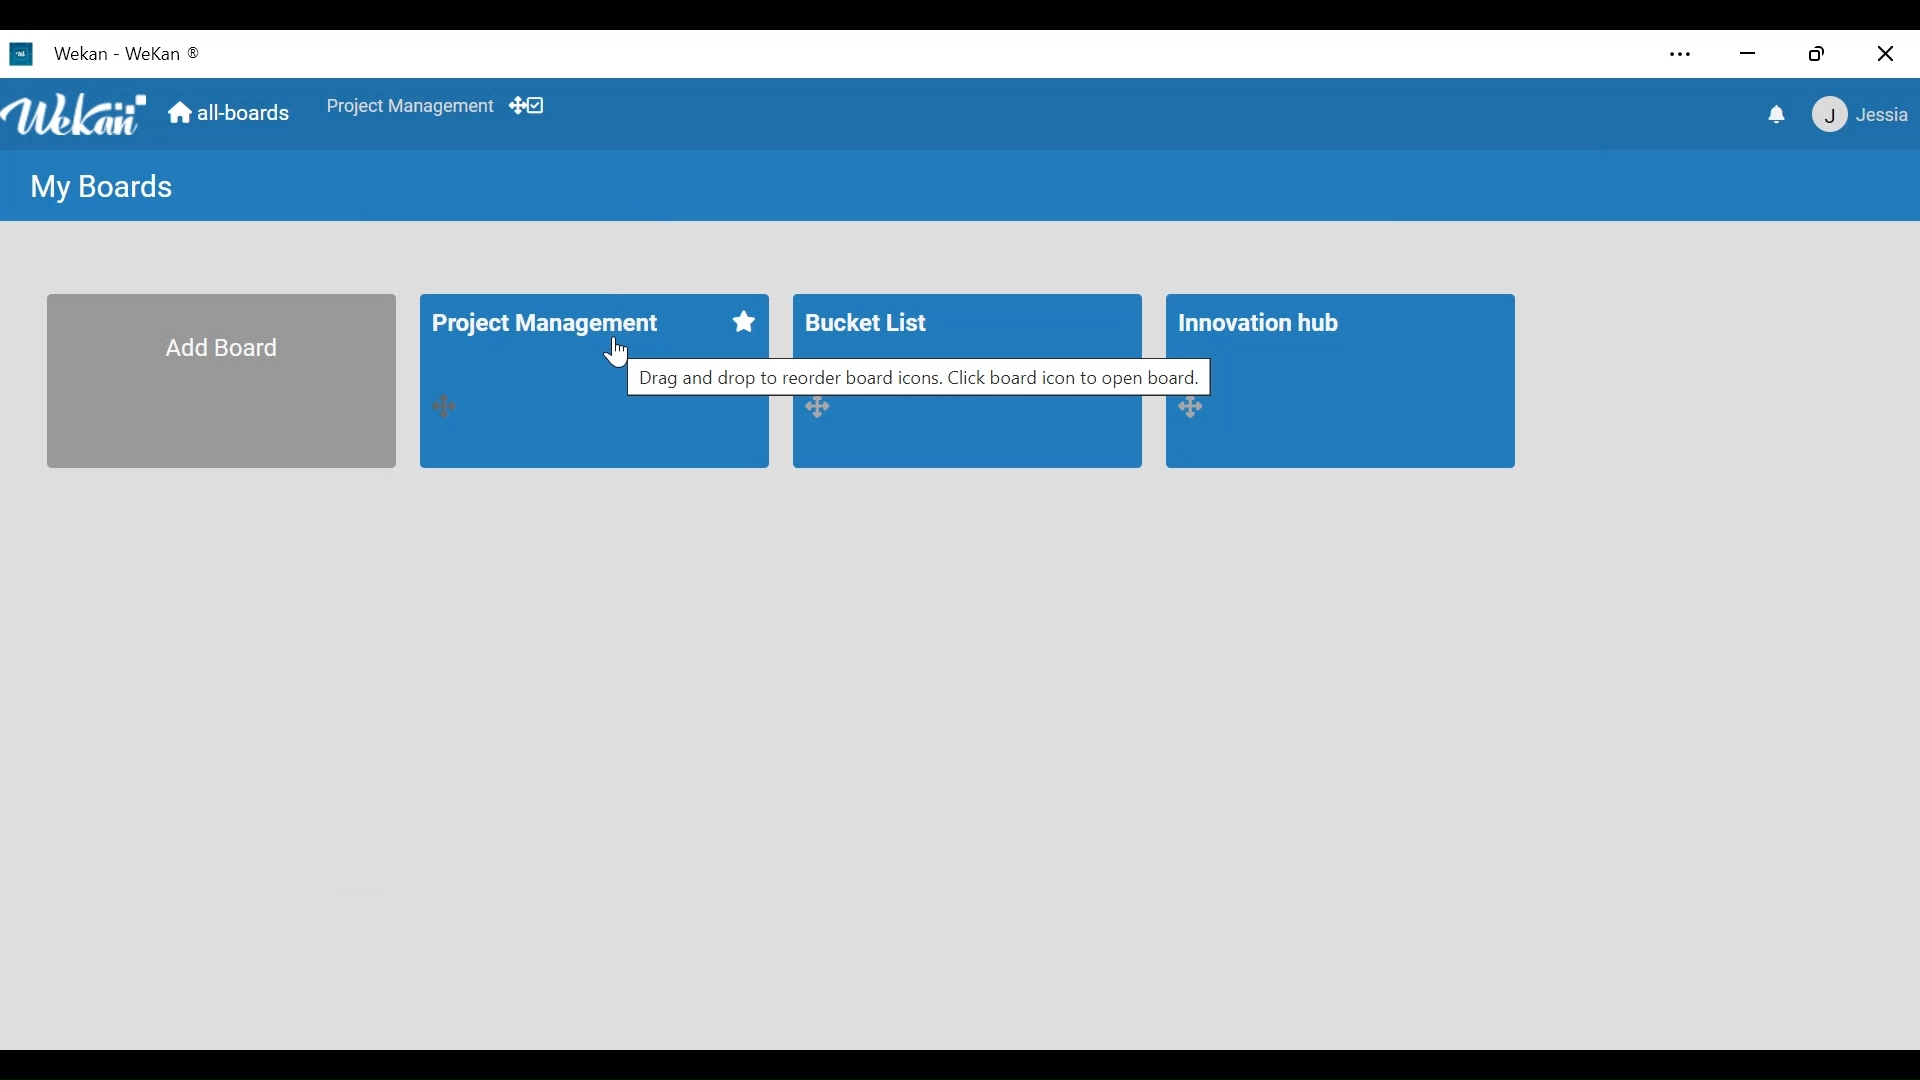 The width and height of the screenshot is (1920, 1080). I want to click on Innovation Hub, so click(1262, 322).